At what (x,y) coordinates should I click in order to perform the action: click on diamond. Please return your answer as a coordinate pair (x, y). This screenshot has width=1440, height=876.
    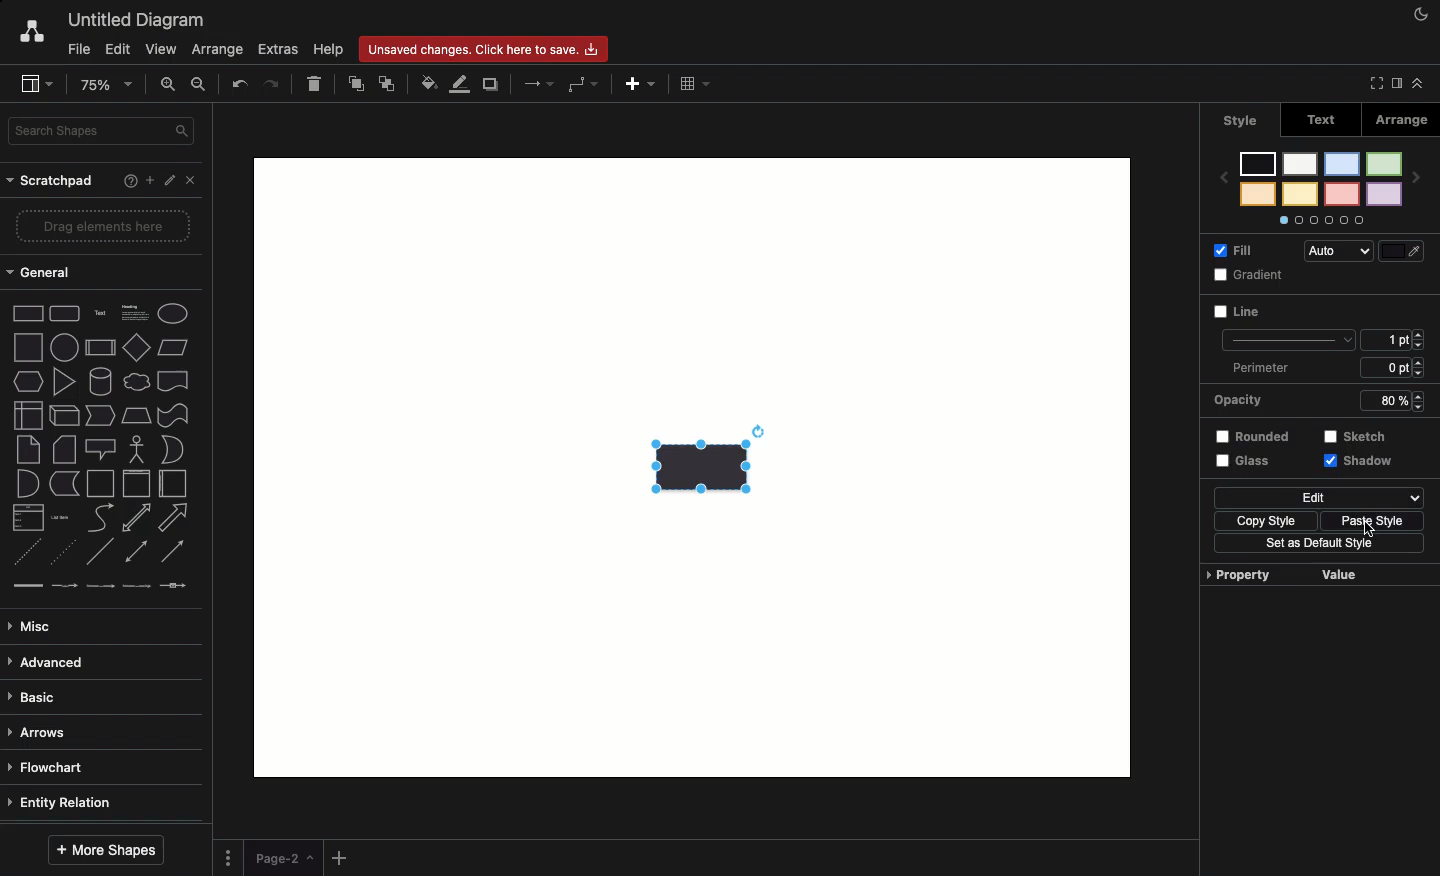
    Looking at the image, I should click on (135, 349).